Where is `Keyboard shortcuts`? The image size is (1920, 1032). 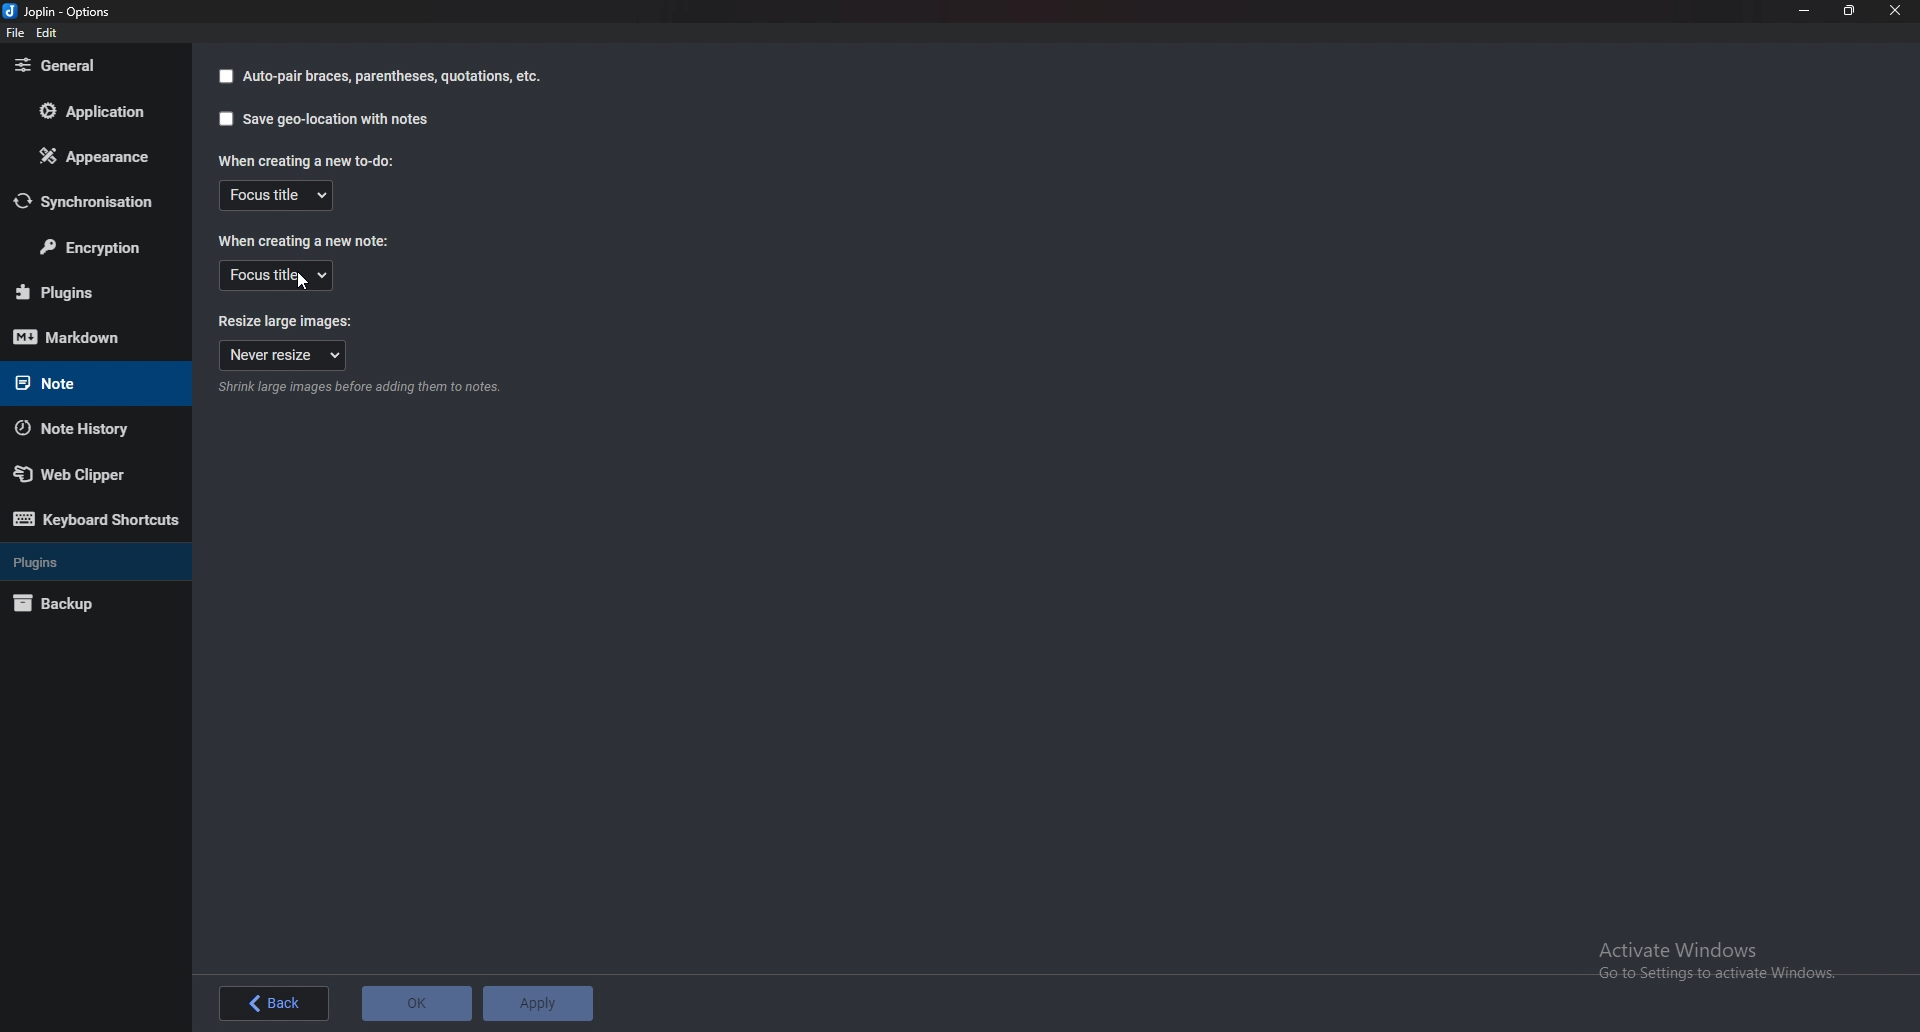
Keyboard shortcuts is located at coordinates (94, 521).